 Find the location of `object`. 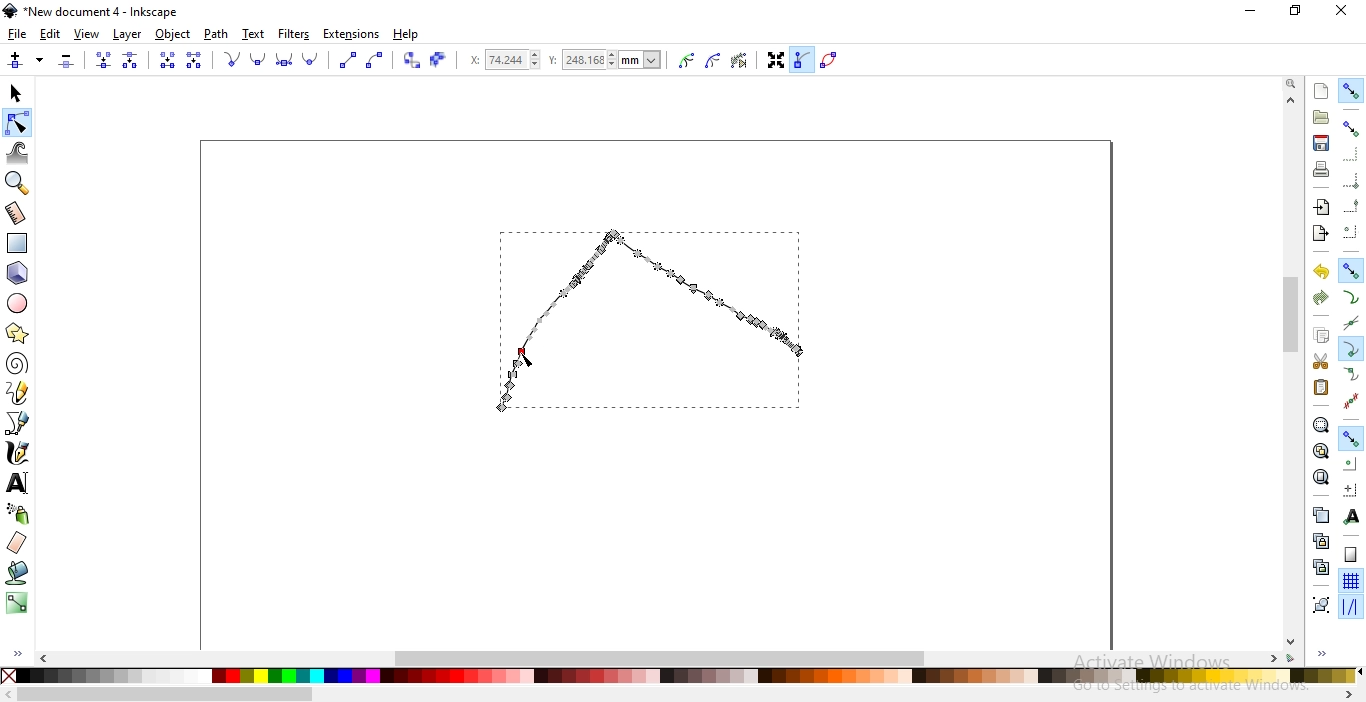

object is located at coordinates (173, 34).